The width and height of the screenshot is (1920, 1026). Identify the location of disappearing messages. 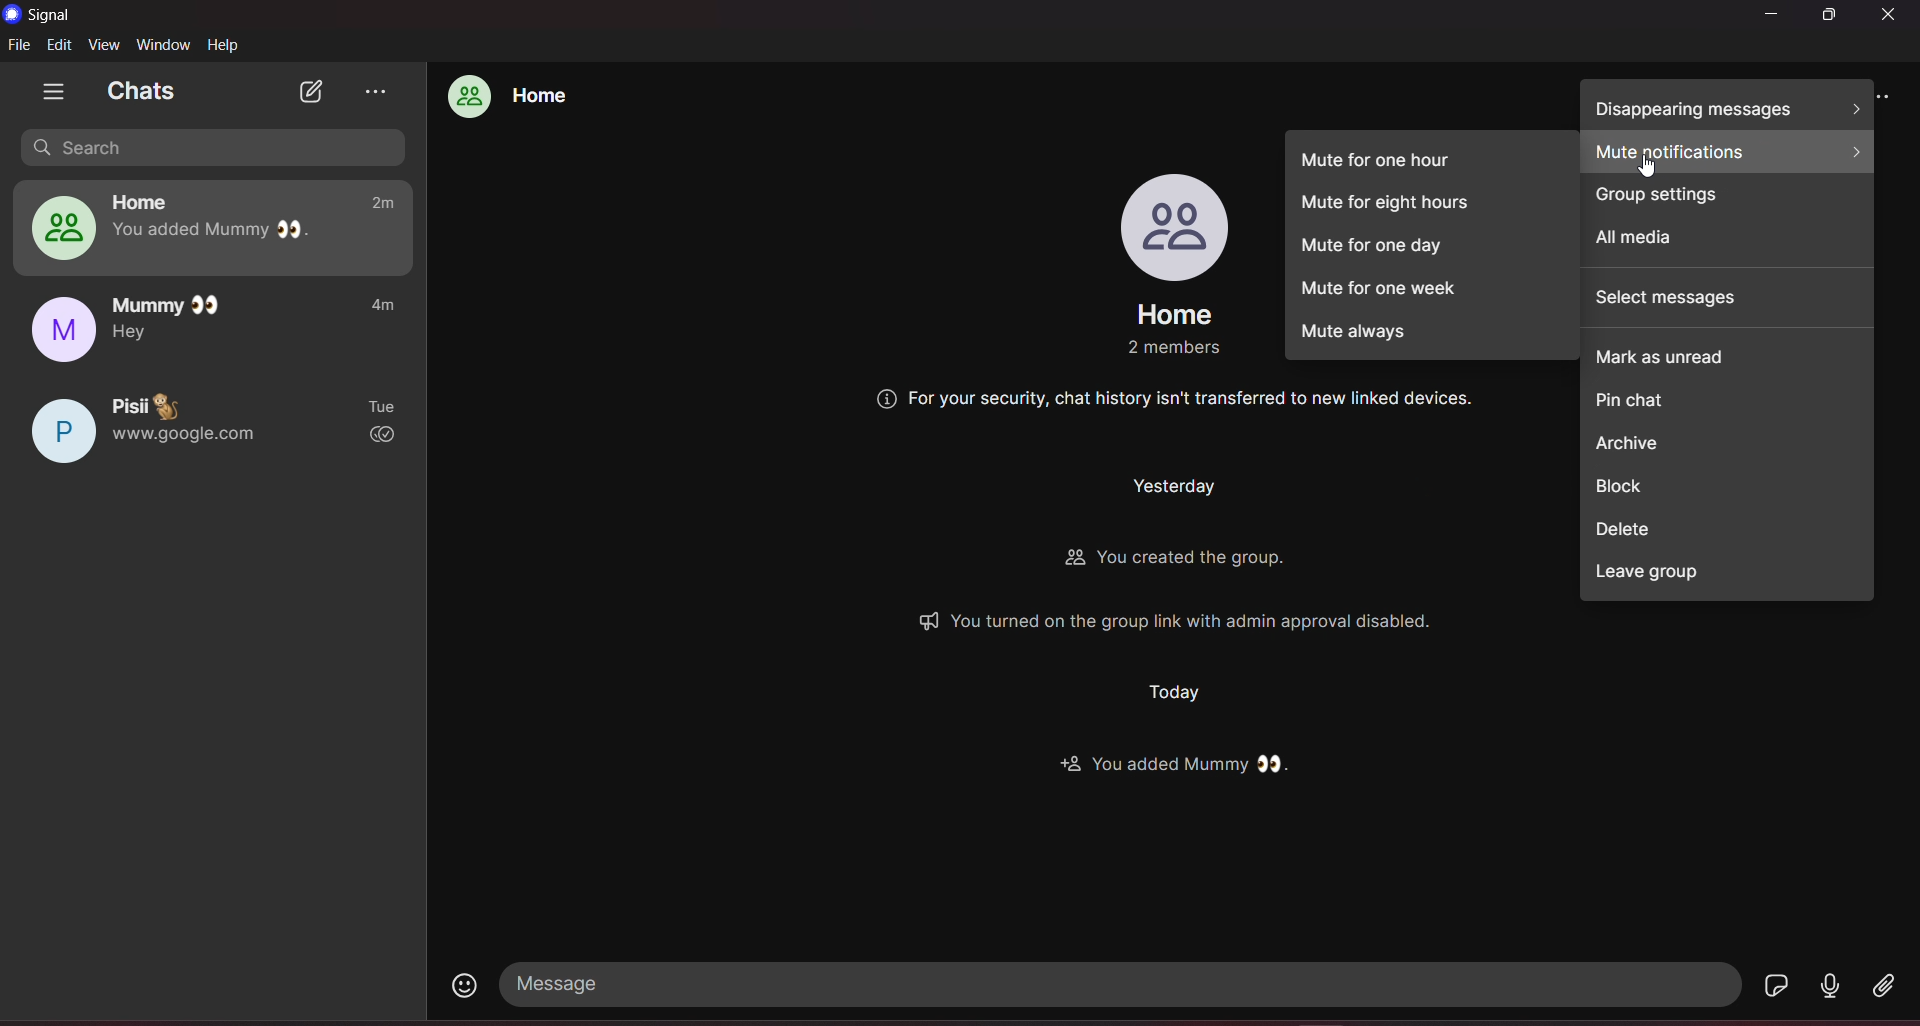
(1731, 106).